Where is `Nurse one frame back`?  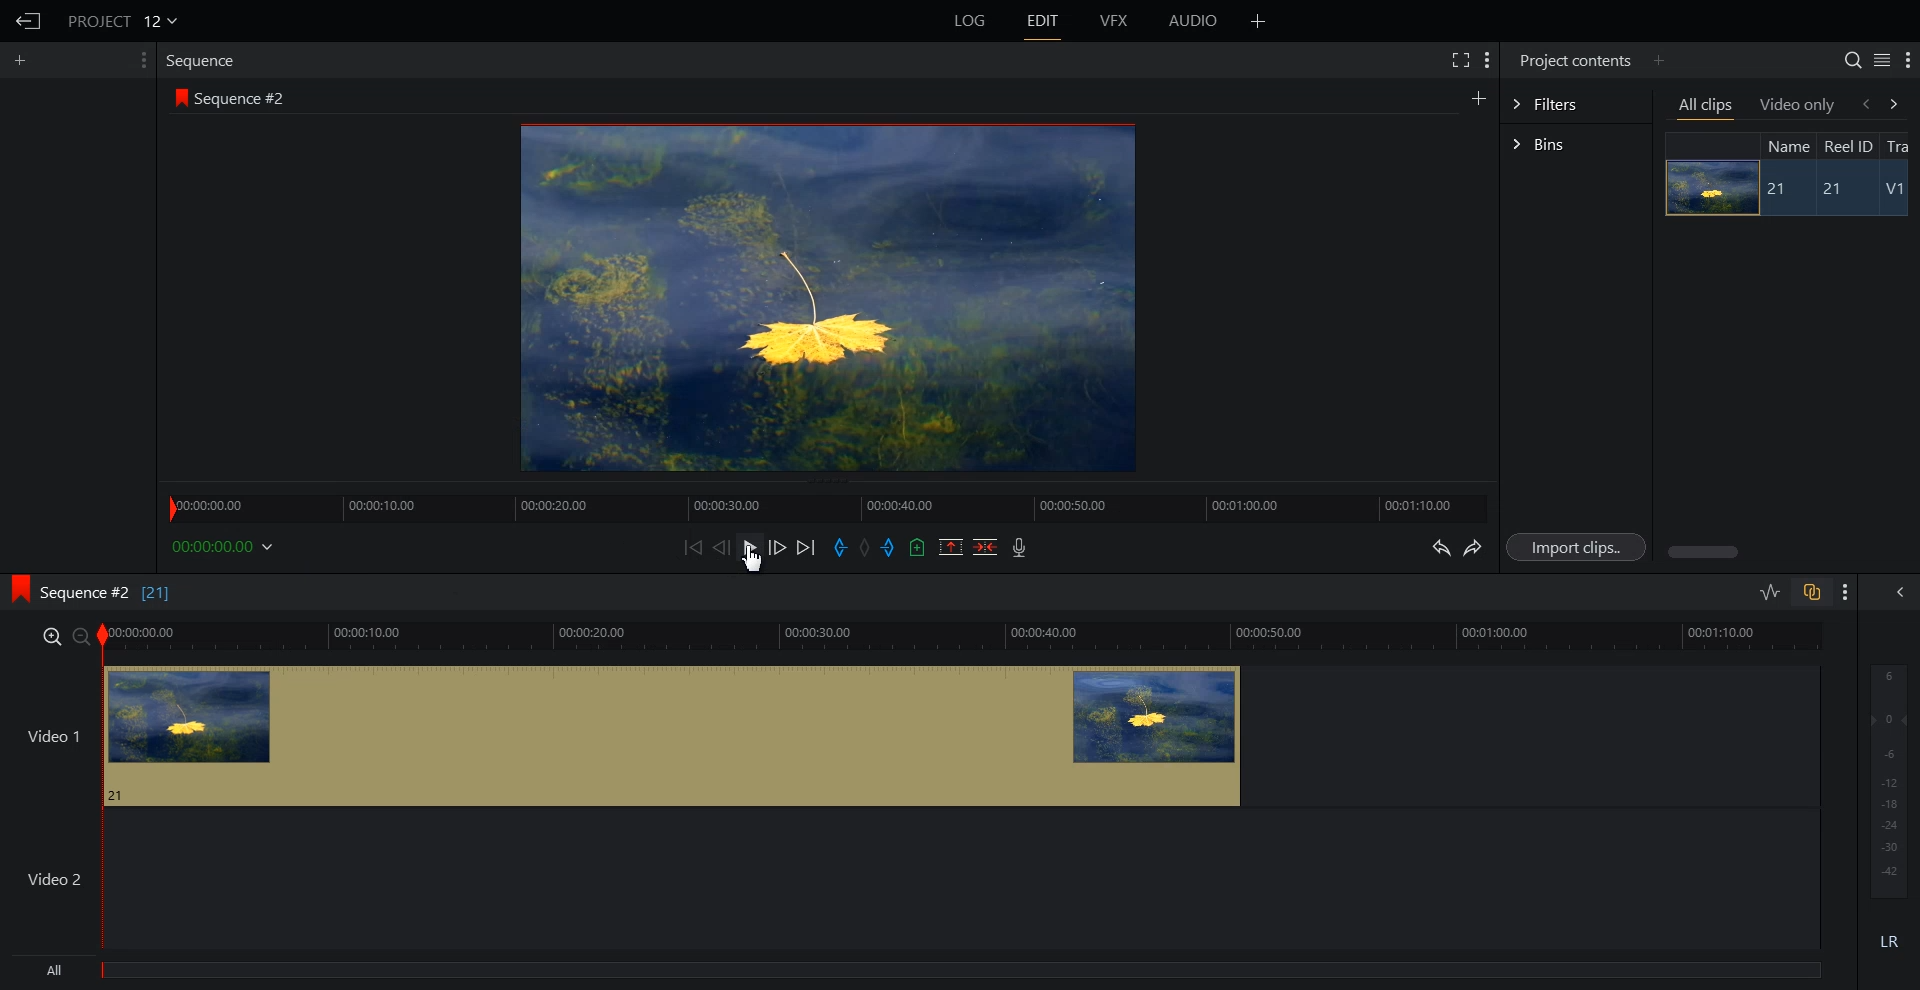
Nurse one frame back is located at coordinates (722, 547).